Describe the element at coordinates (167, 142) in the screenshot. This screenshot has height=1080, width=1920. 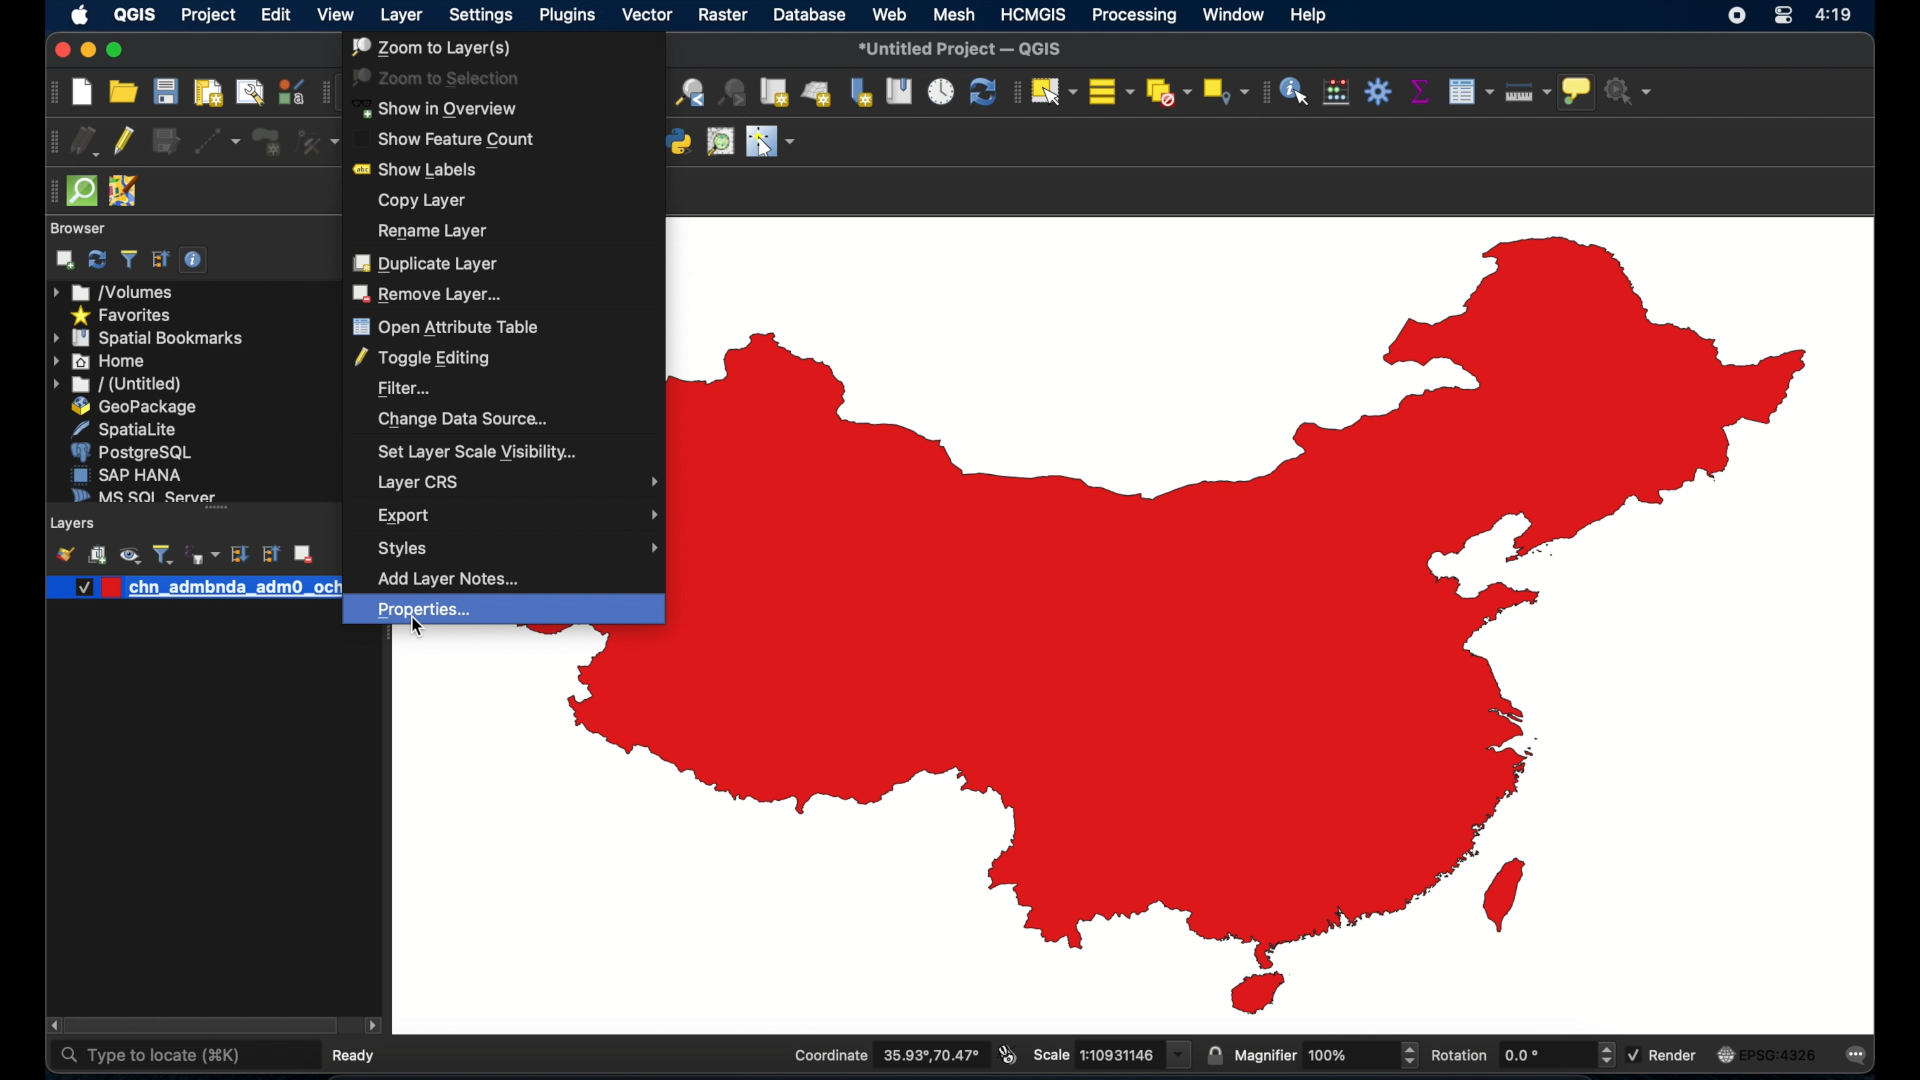
I see `save edits` at that location.